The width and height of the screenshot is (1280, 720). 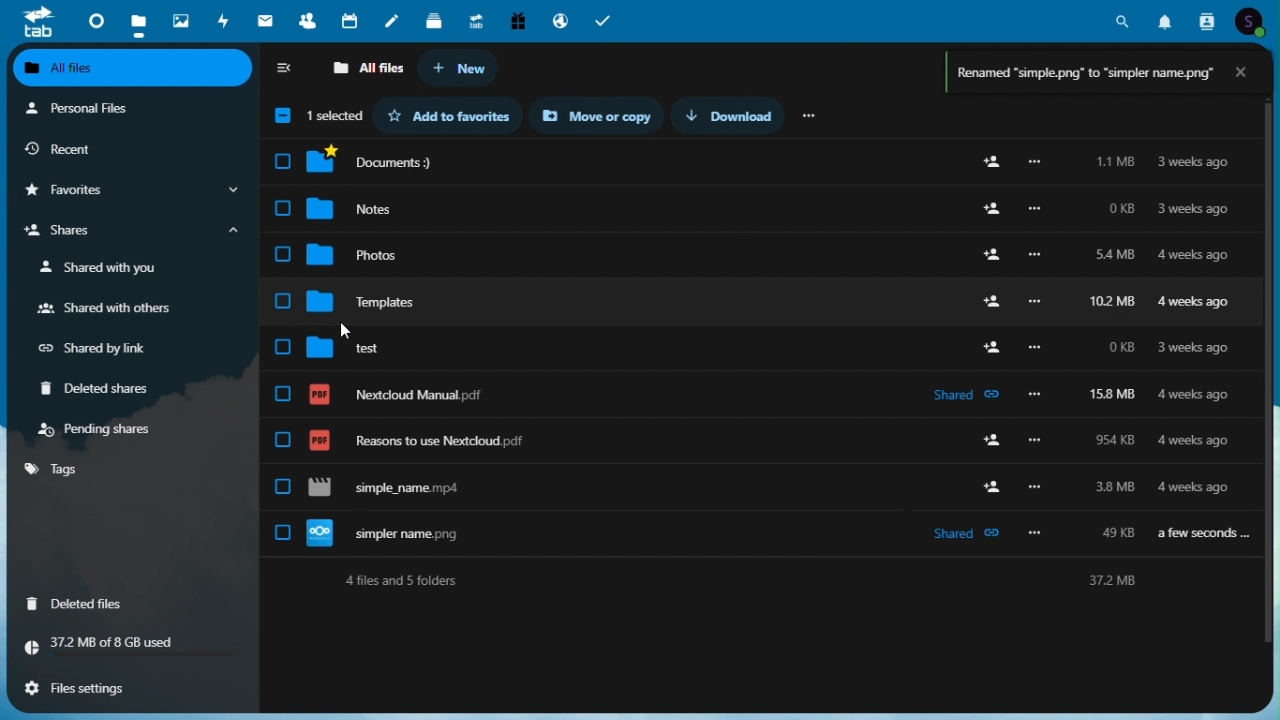 What do you see at coordinates (1247, 72) in the screenshot?
I see `close` at bounding box center [1247, 72].